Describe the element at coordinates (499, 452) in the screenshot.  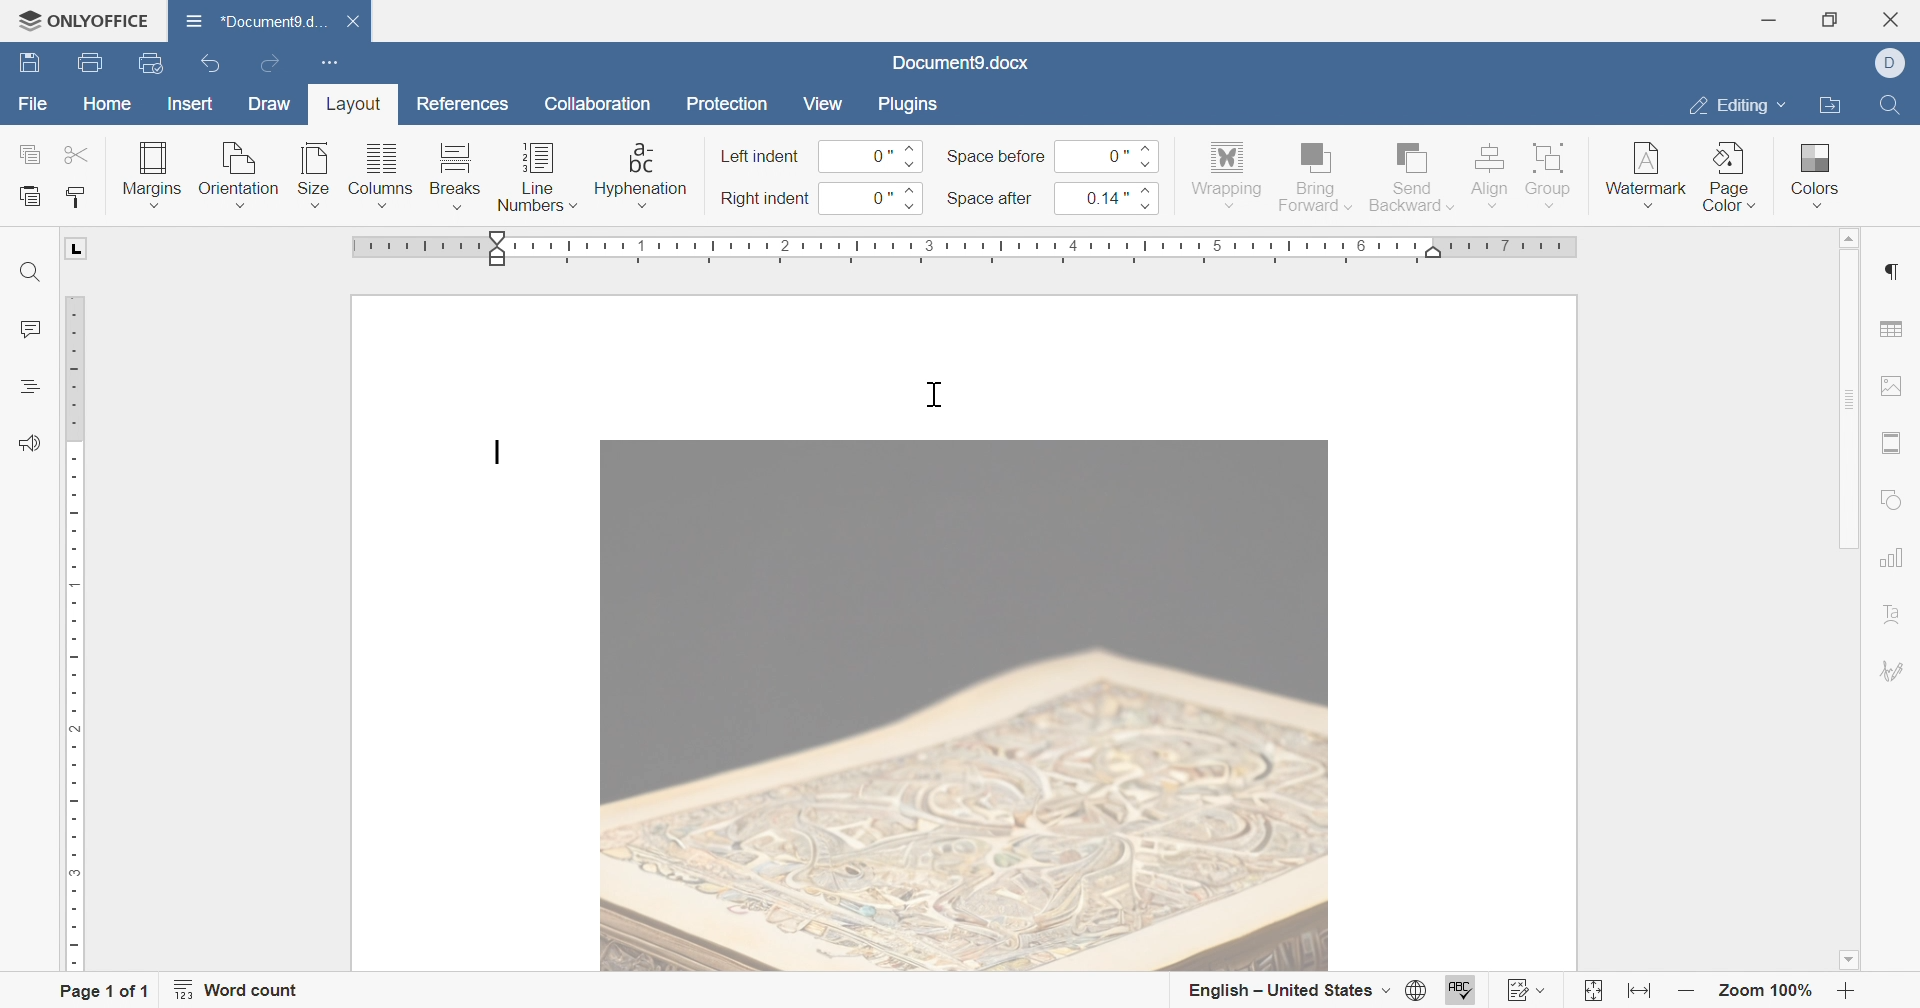
I see `typing cursor` at that location.